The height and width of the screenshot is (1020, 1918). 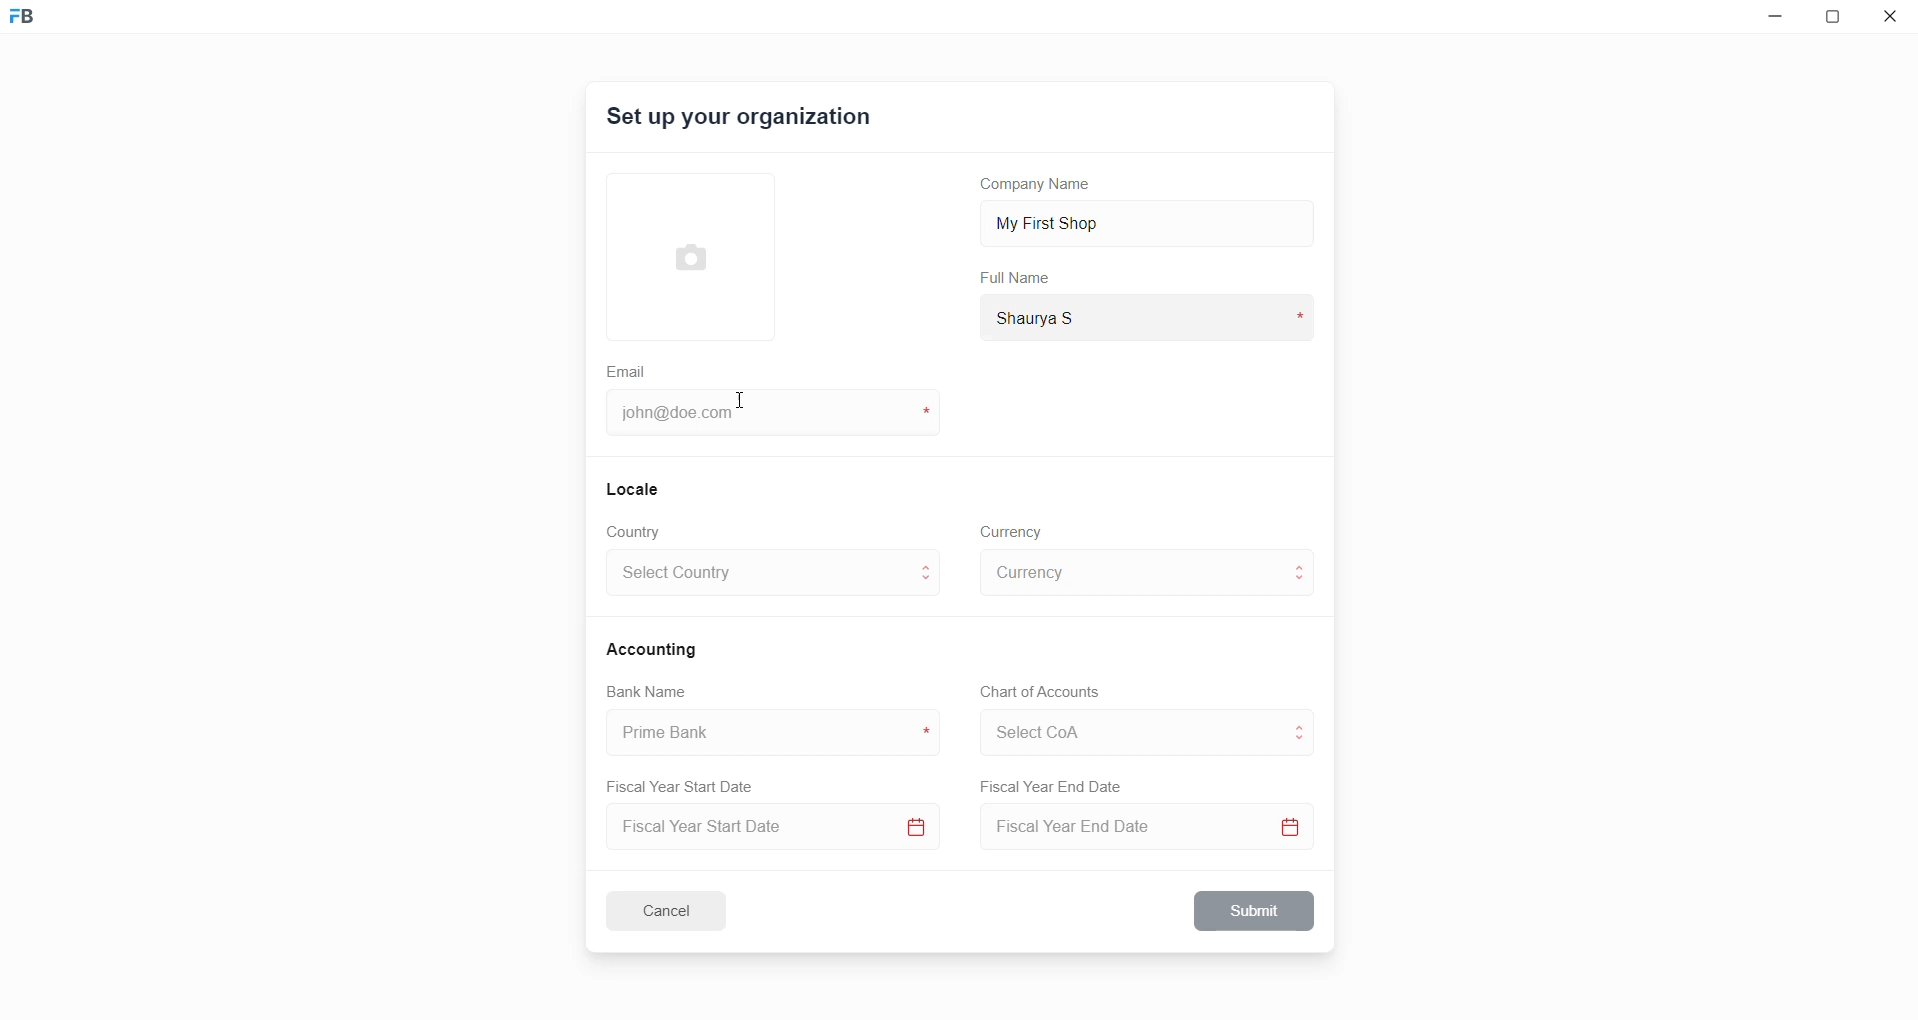 What do you see at coordinates (1034, 692) in the screenshot?
I see `Chart of Accounts` at bounding box center [1034, 692].